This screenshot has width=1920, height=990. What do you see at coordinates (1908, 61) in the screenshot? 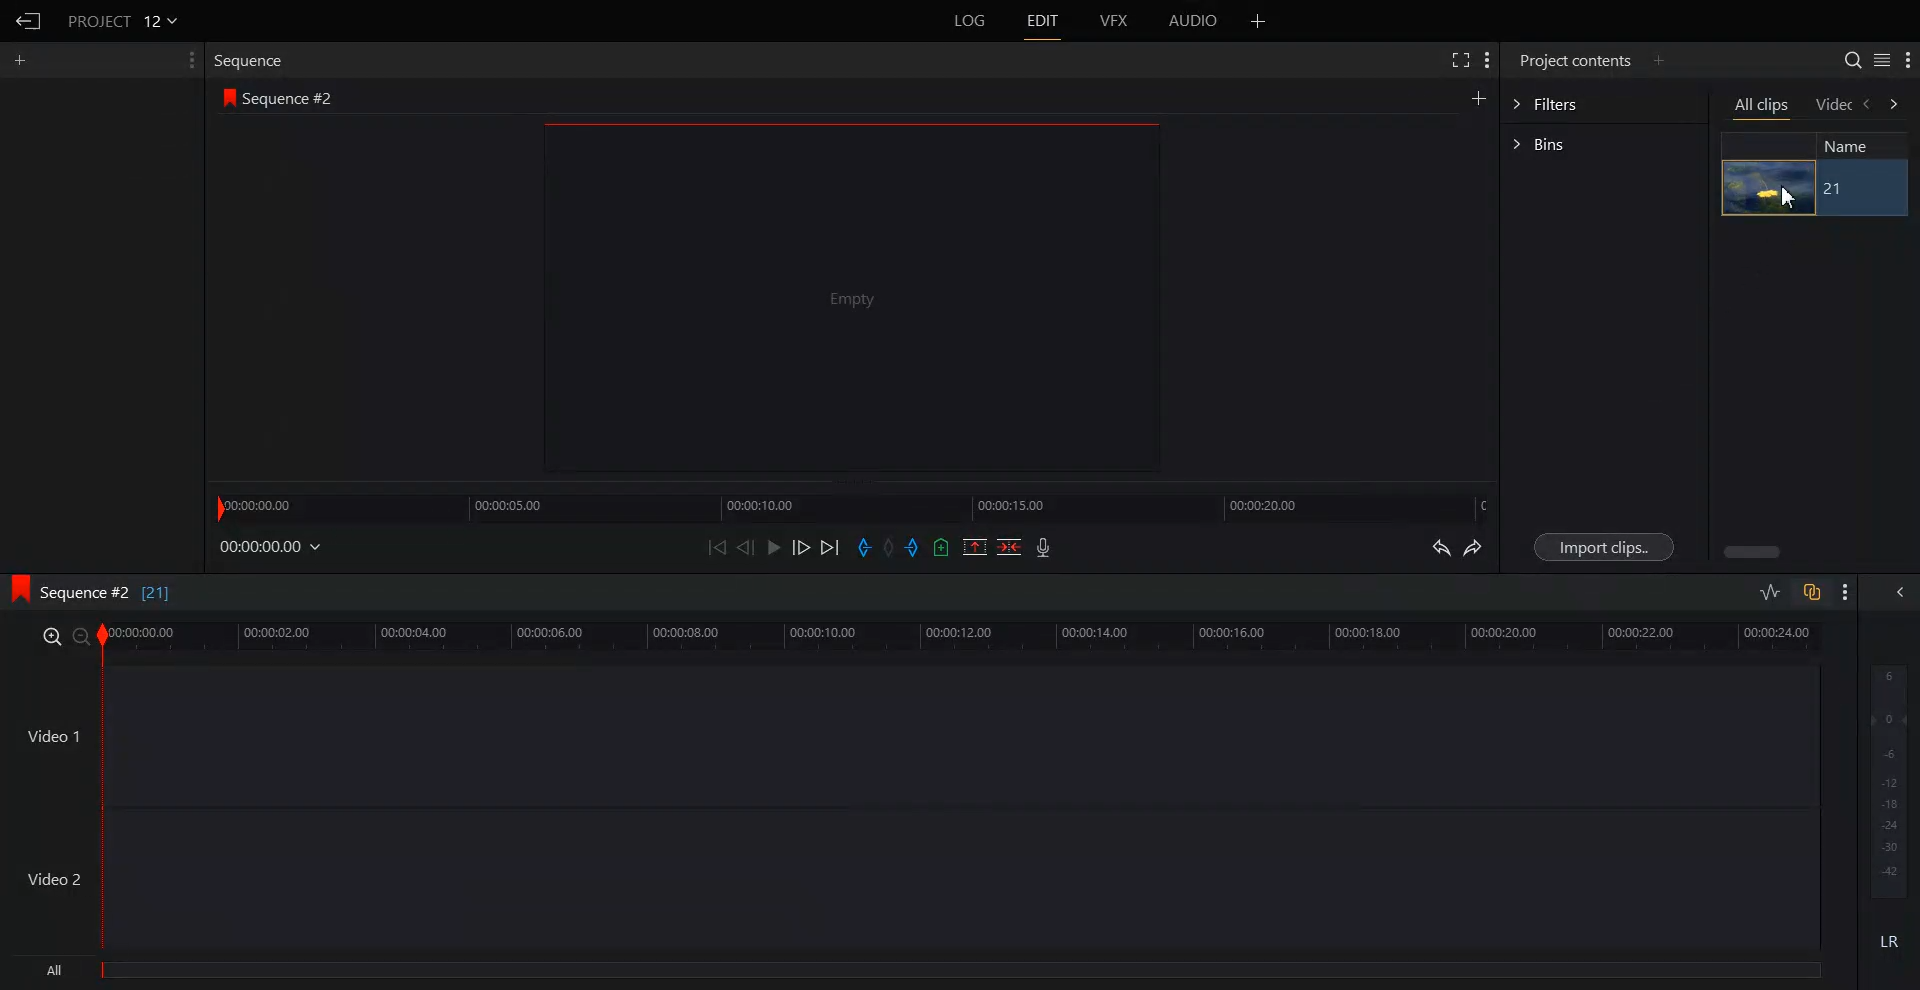
I see `Show Setting Menu` at bounding box center [1908, 61].